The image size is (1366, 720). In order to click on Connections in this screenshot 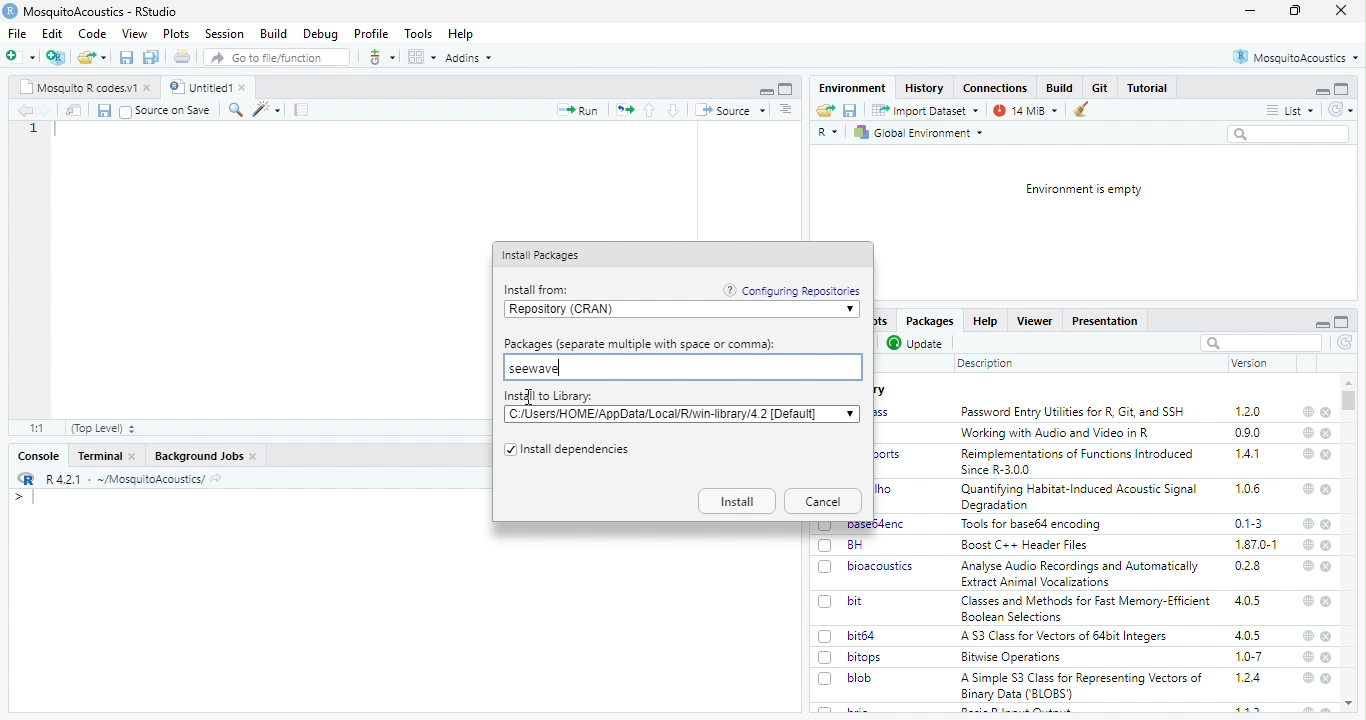, I will do `click(997, 88)`.